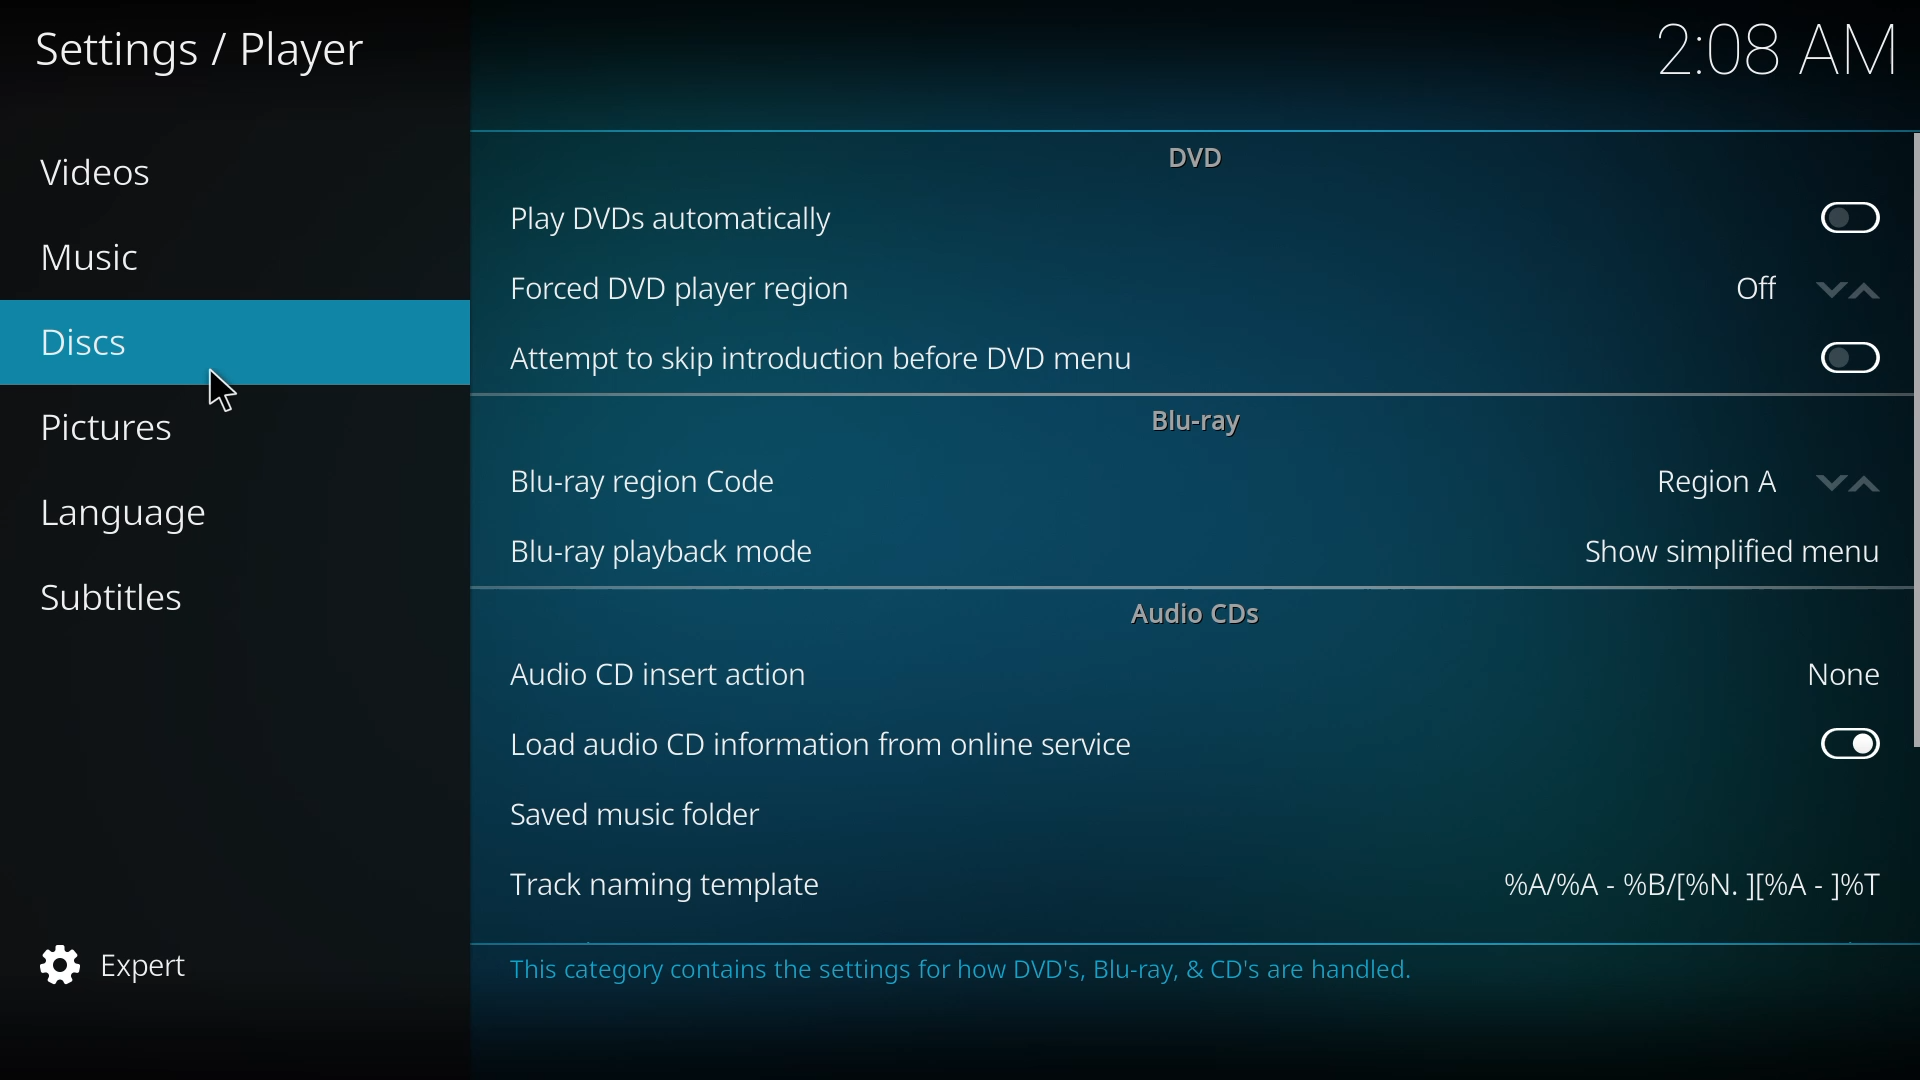  I want to click on info, so click(963, 971).